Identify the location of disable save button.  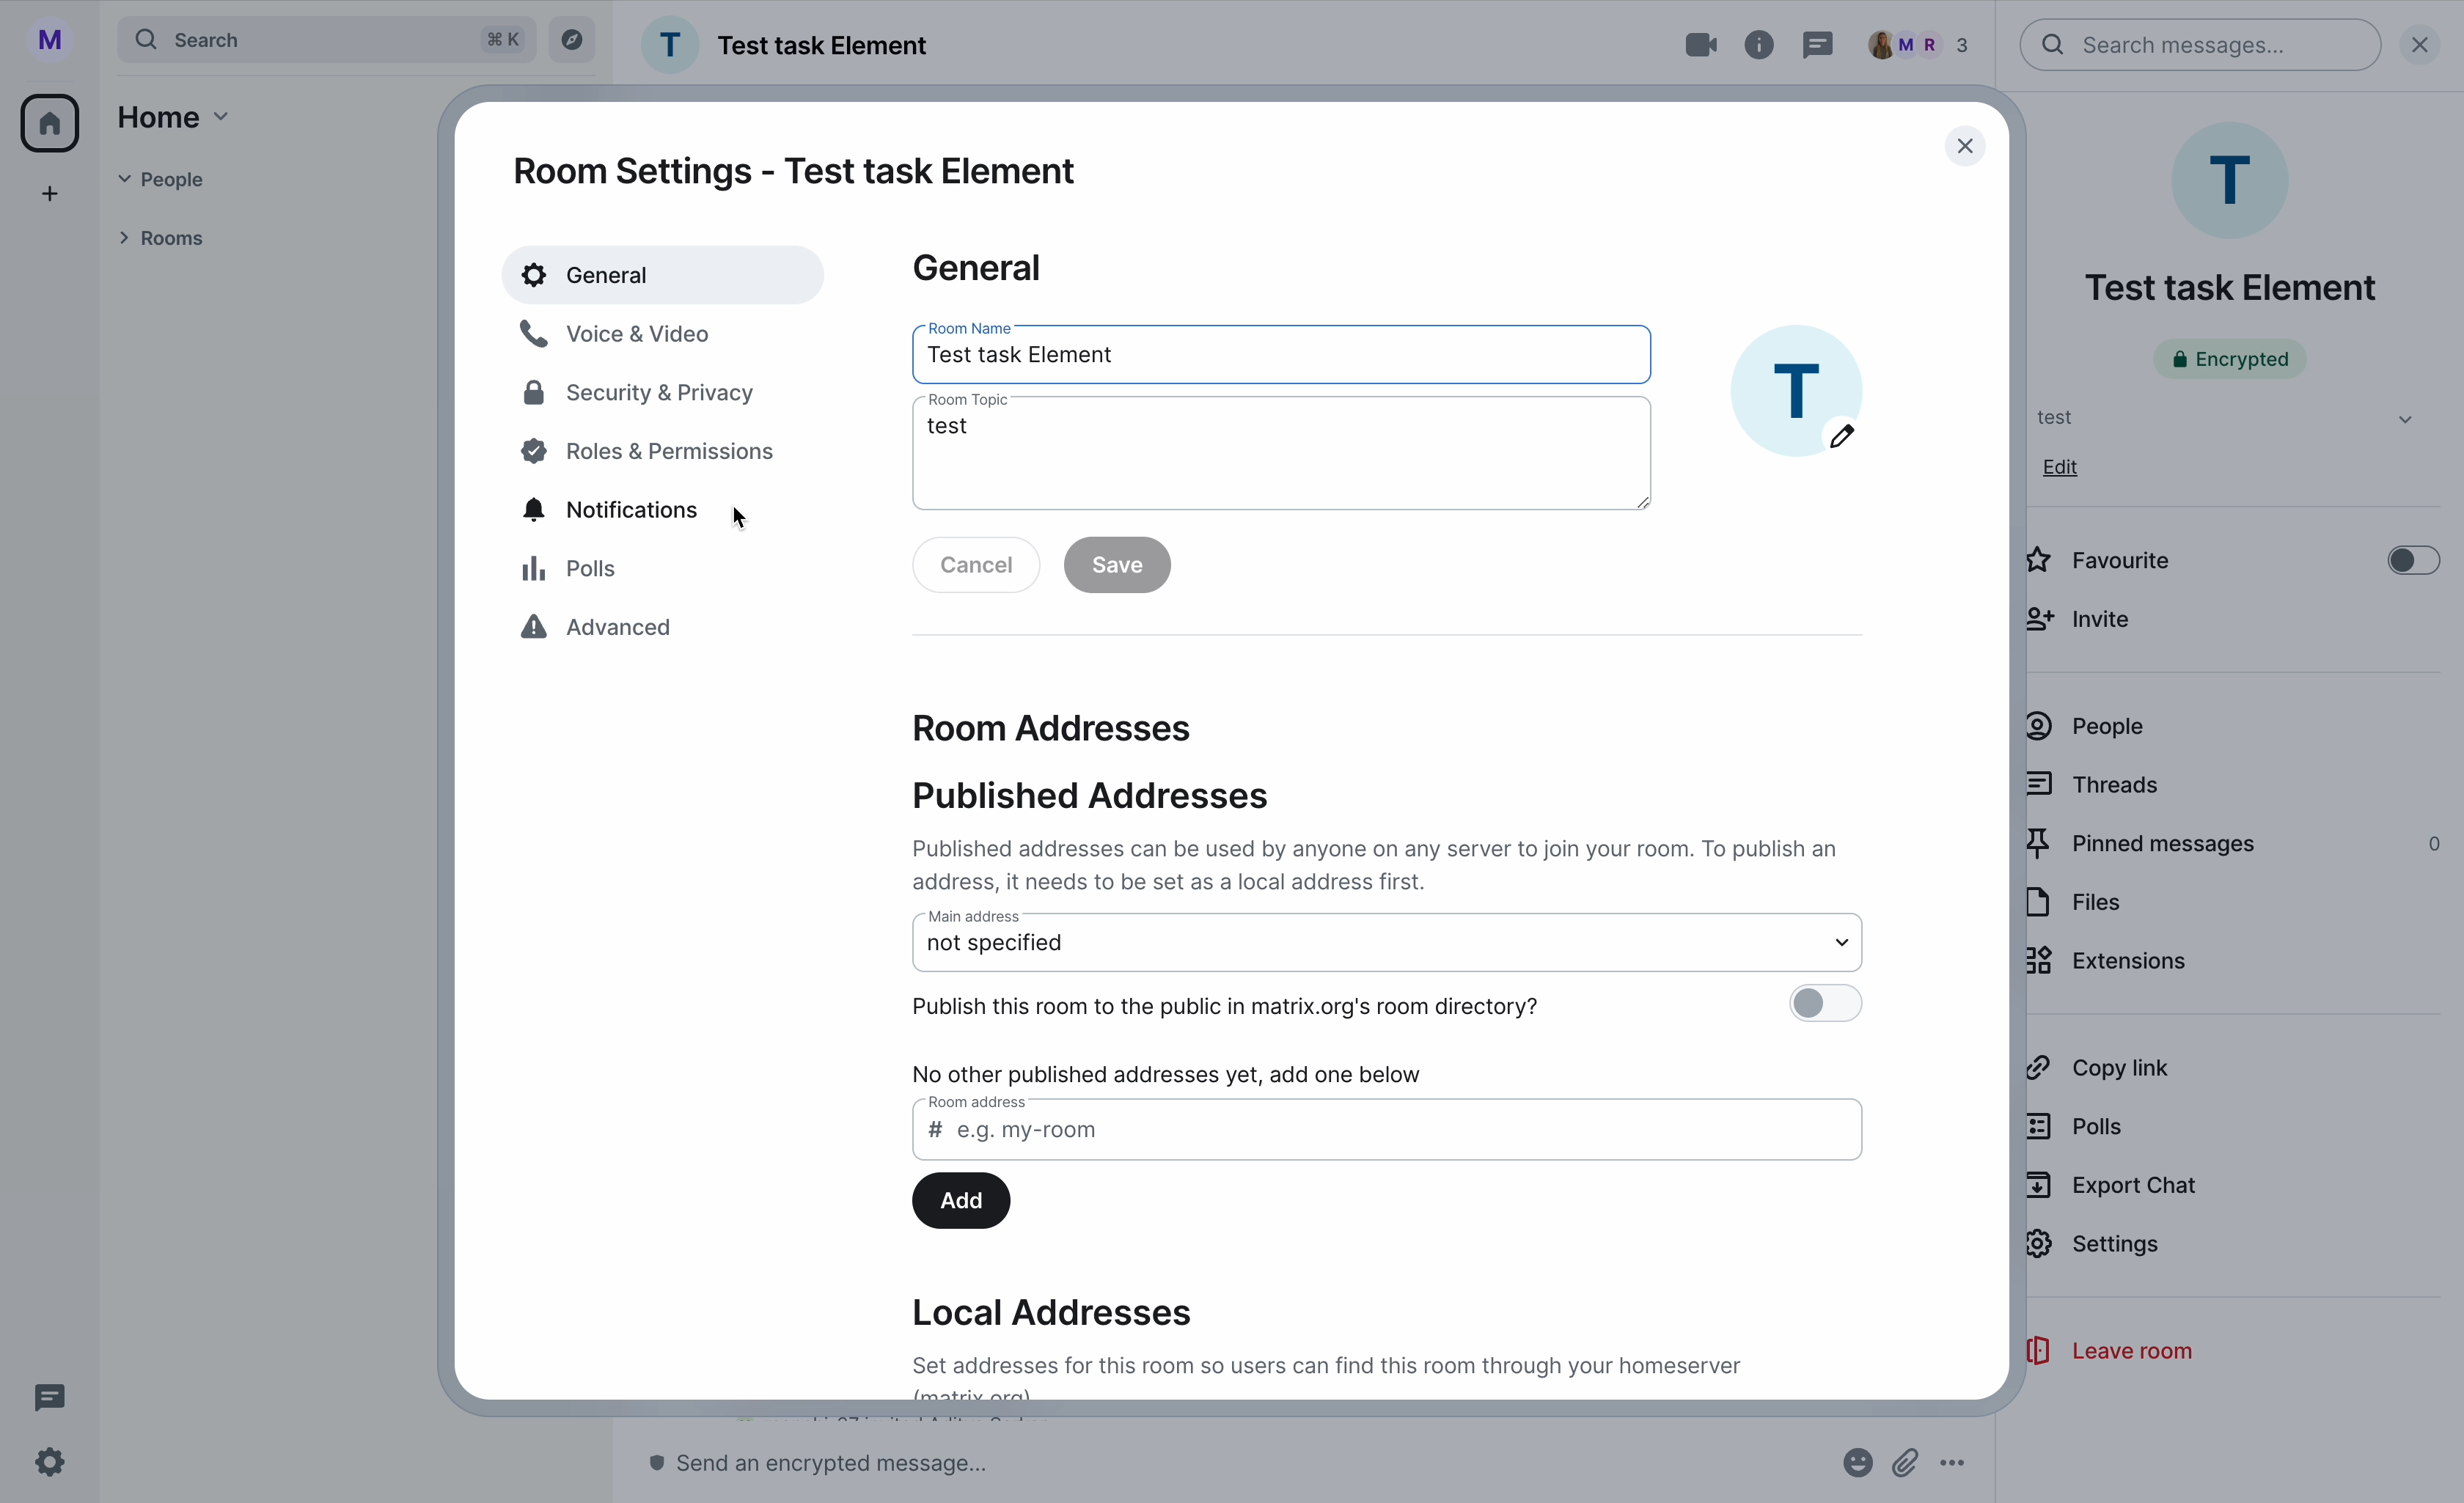
(1116, 567).